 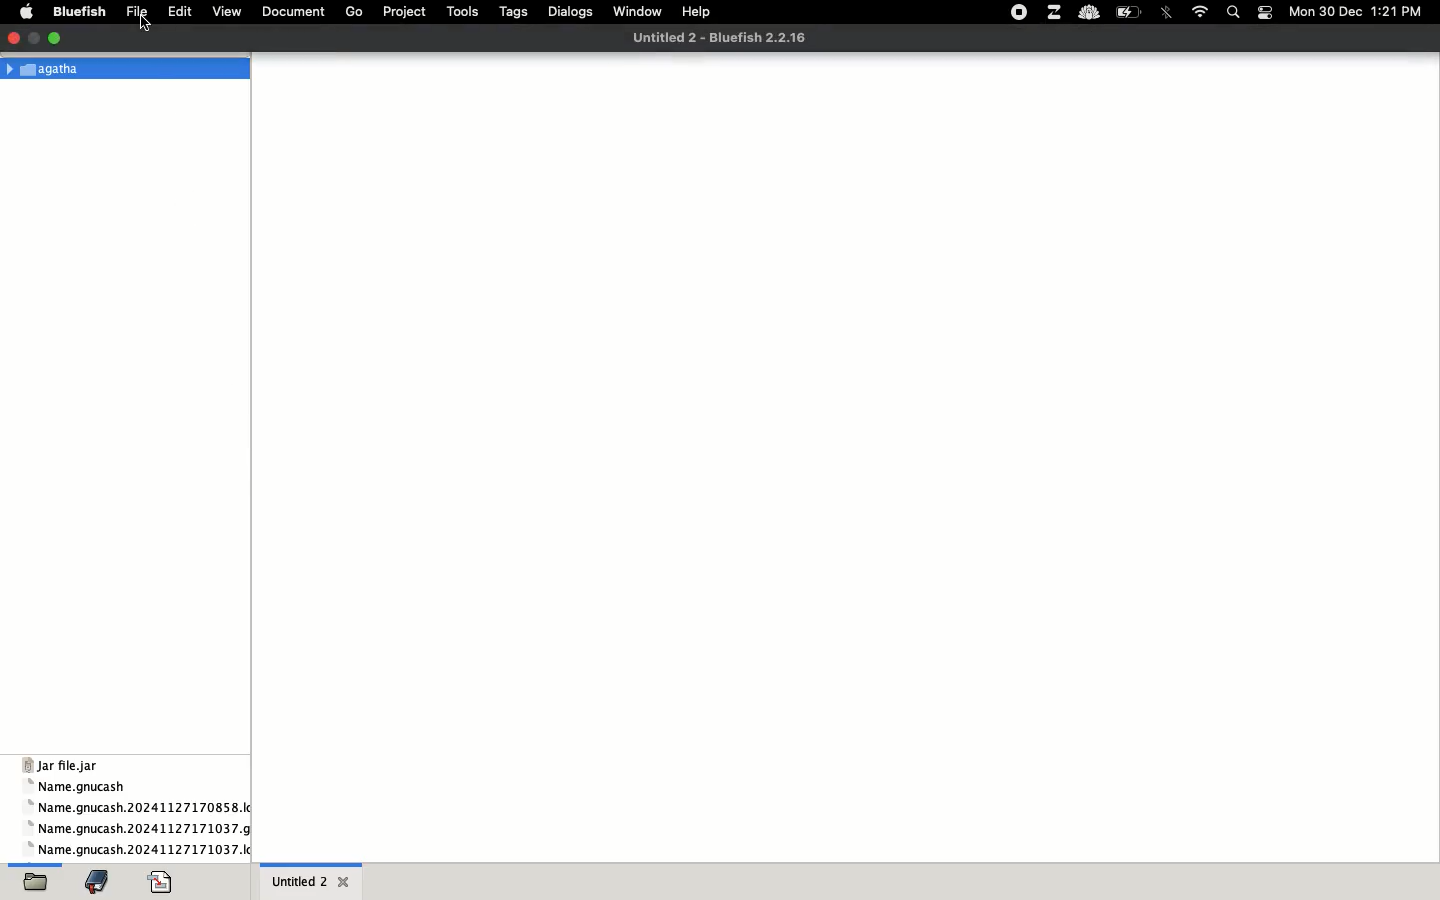 What do you see at coordinates (229, 13) in the screenshot?
I see `view` at bounding box center [229, 13].